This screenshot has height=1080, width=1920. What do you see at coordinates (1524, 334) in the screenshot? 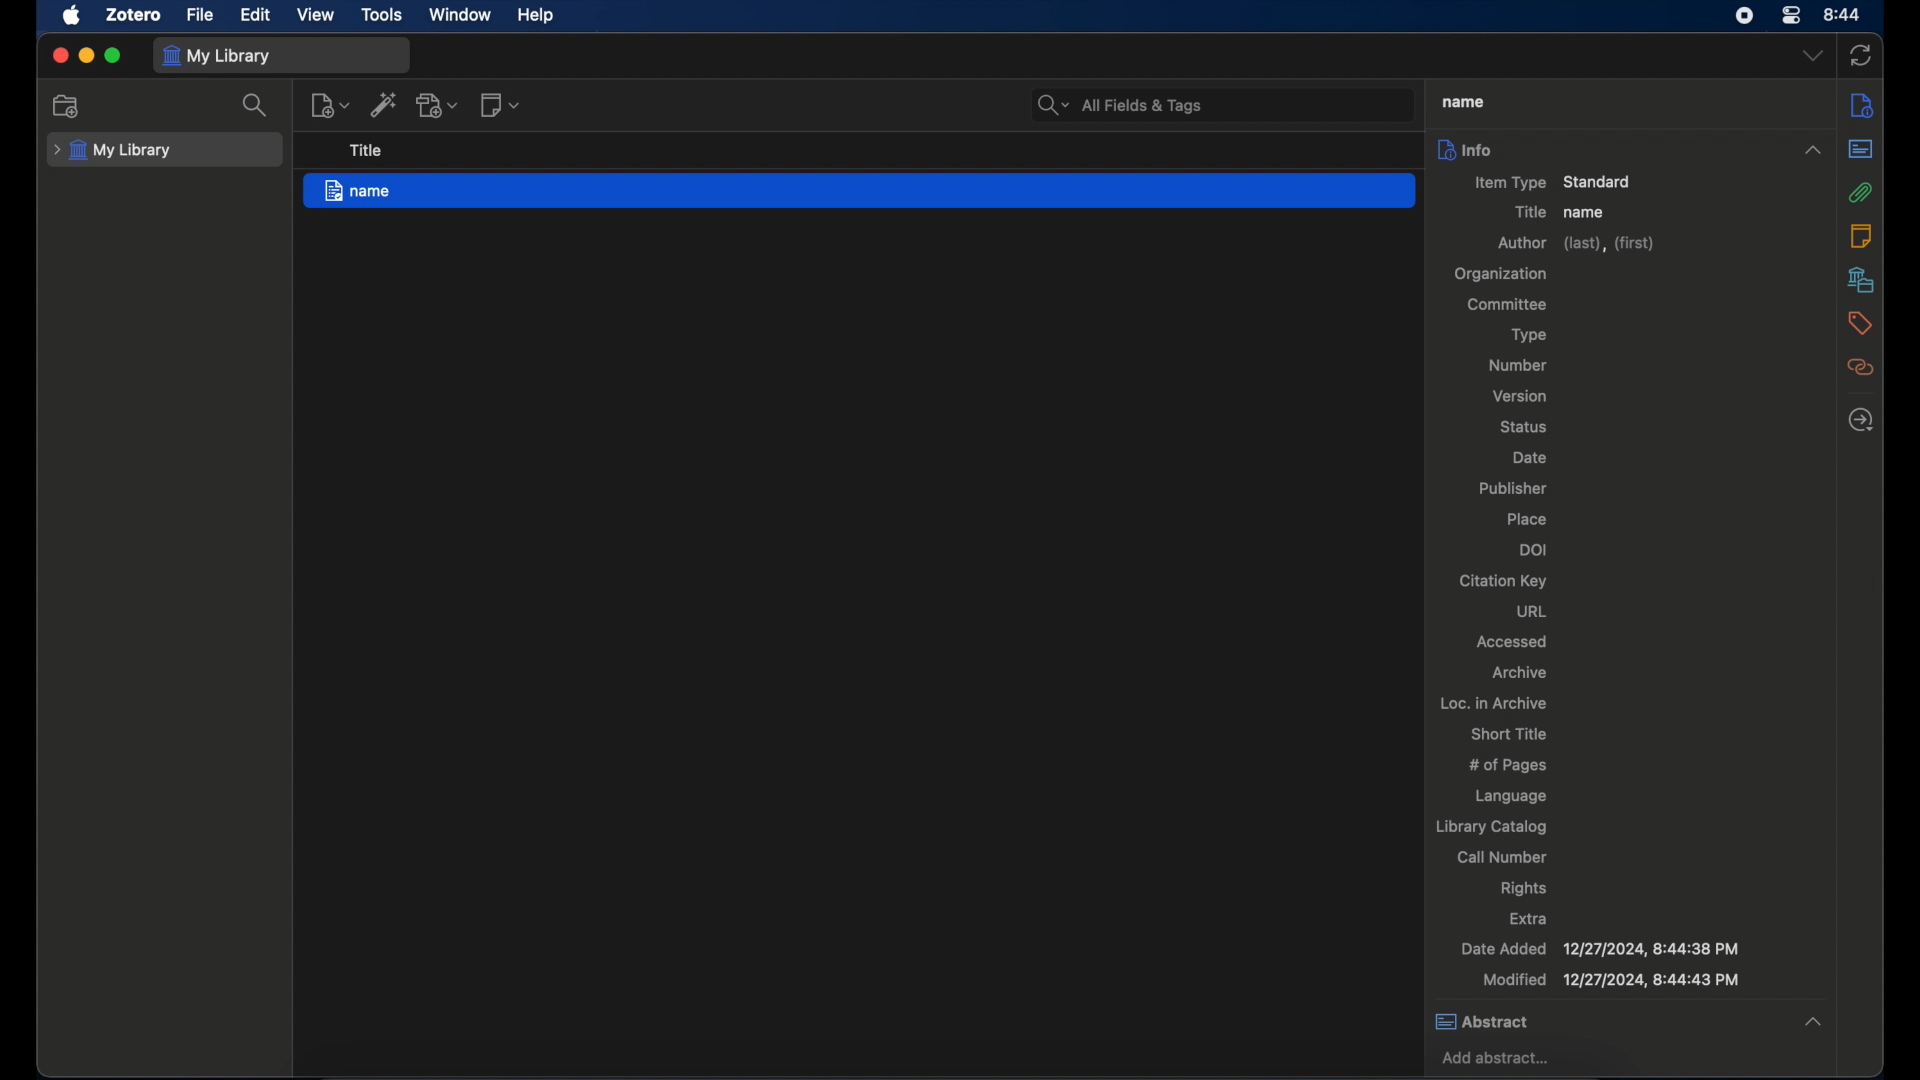
I see `type` at bounding box center [1524, 334].